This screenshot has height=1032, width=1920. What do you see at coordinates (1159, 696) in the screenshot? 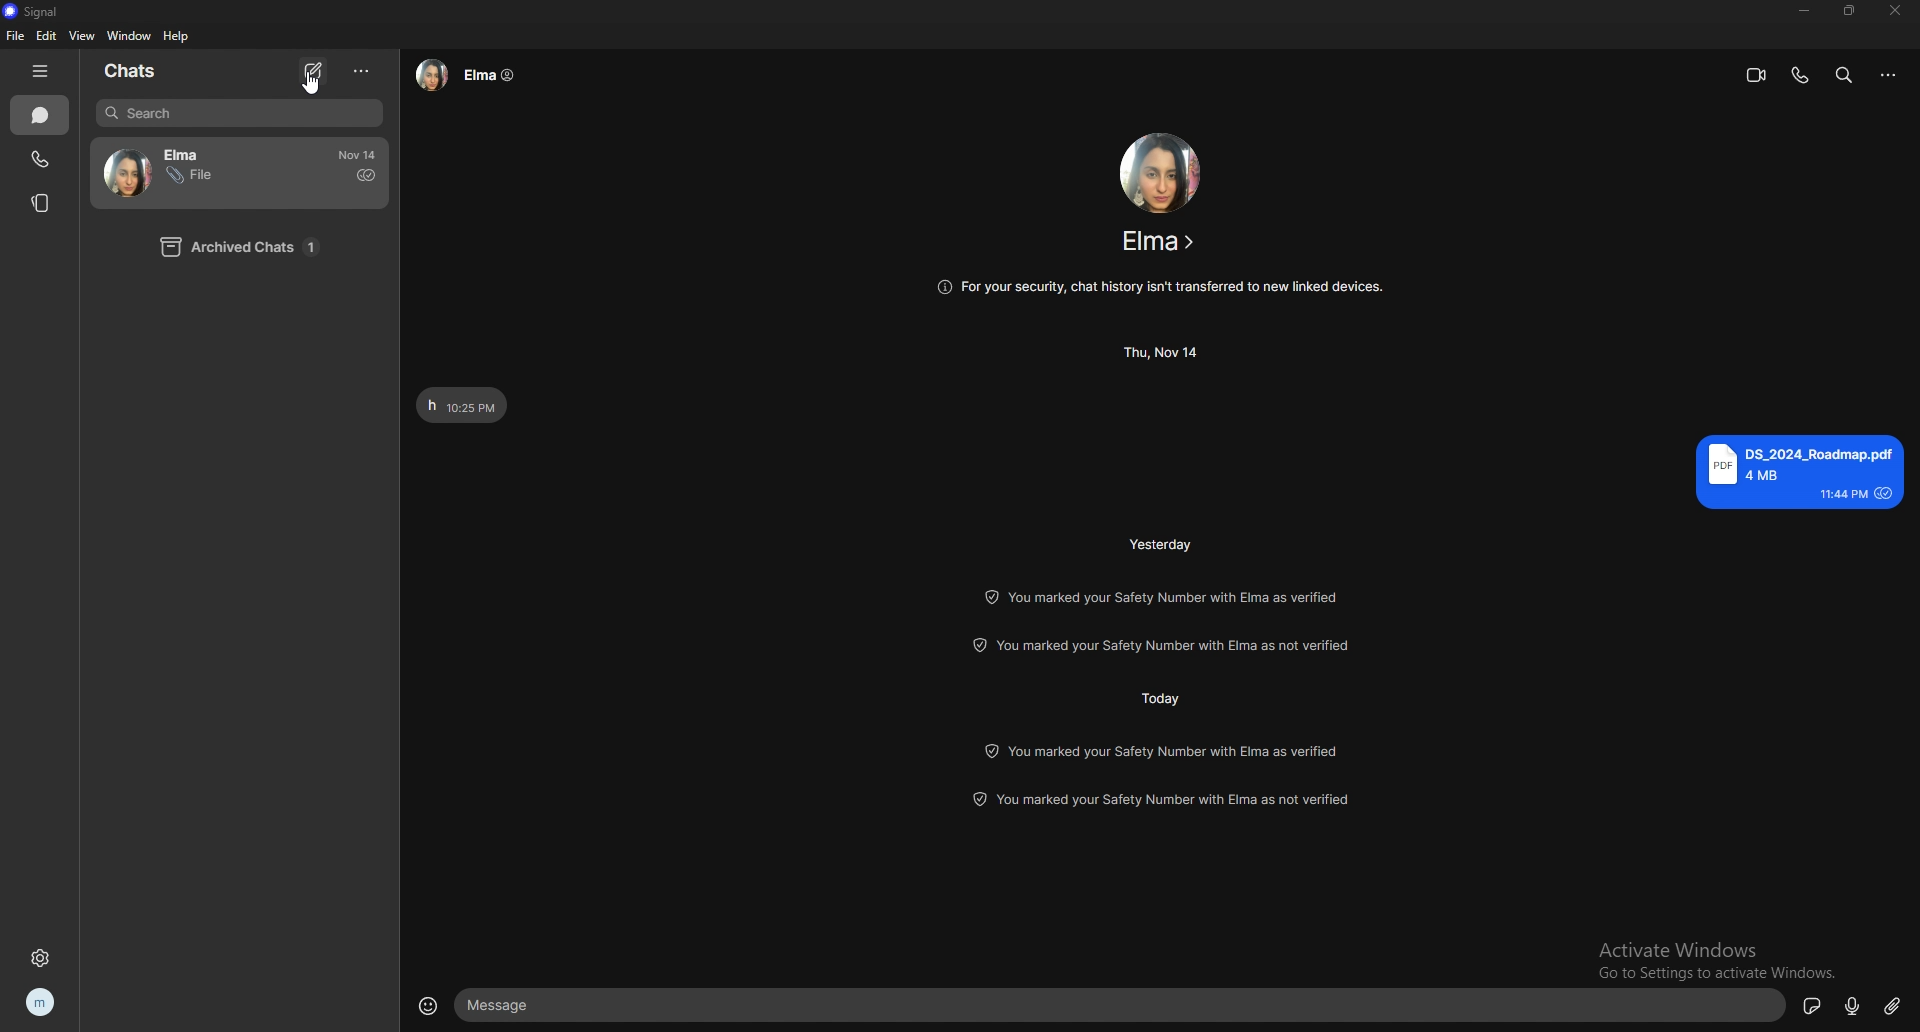
I see `time` at bounding box center [1159, 696].